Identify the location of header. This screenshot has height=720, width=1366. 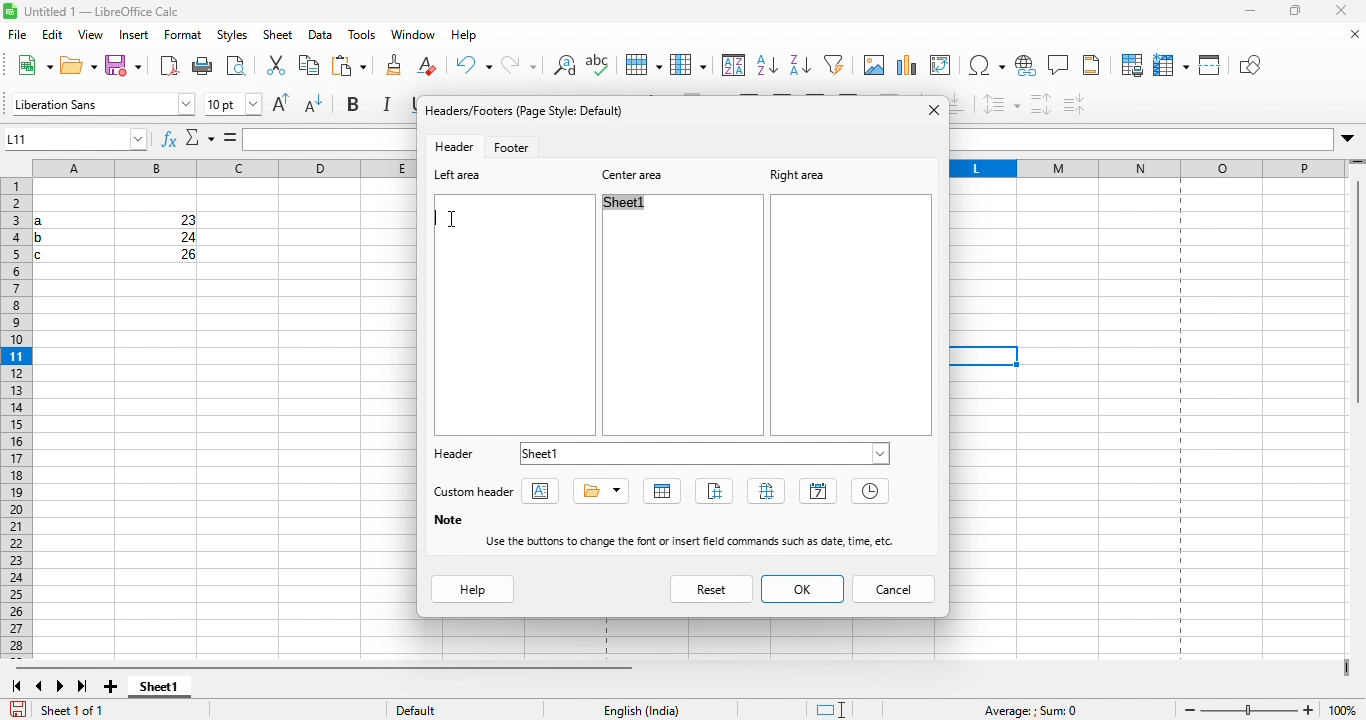
(459, 145).